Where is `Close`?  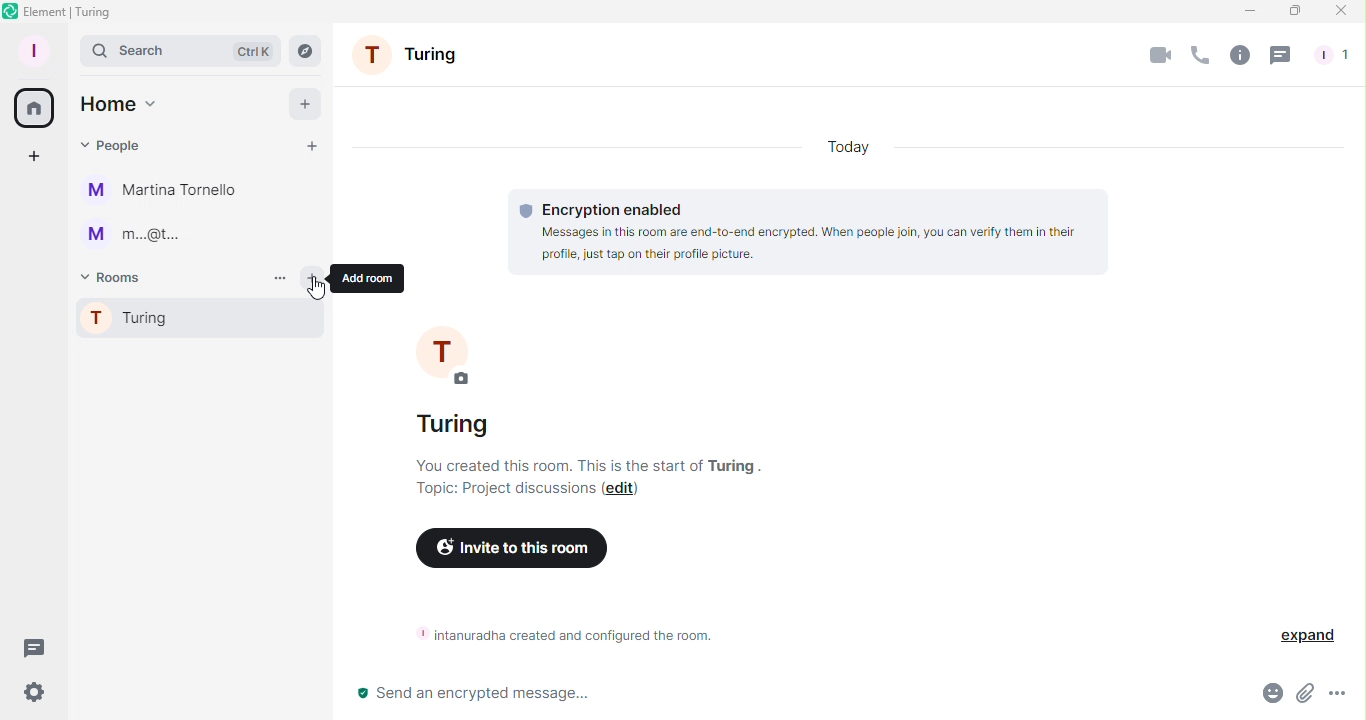 Close is located at coordinates (1345, 11).